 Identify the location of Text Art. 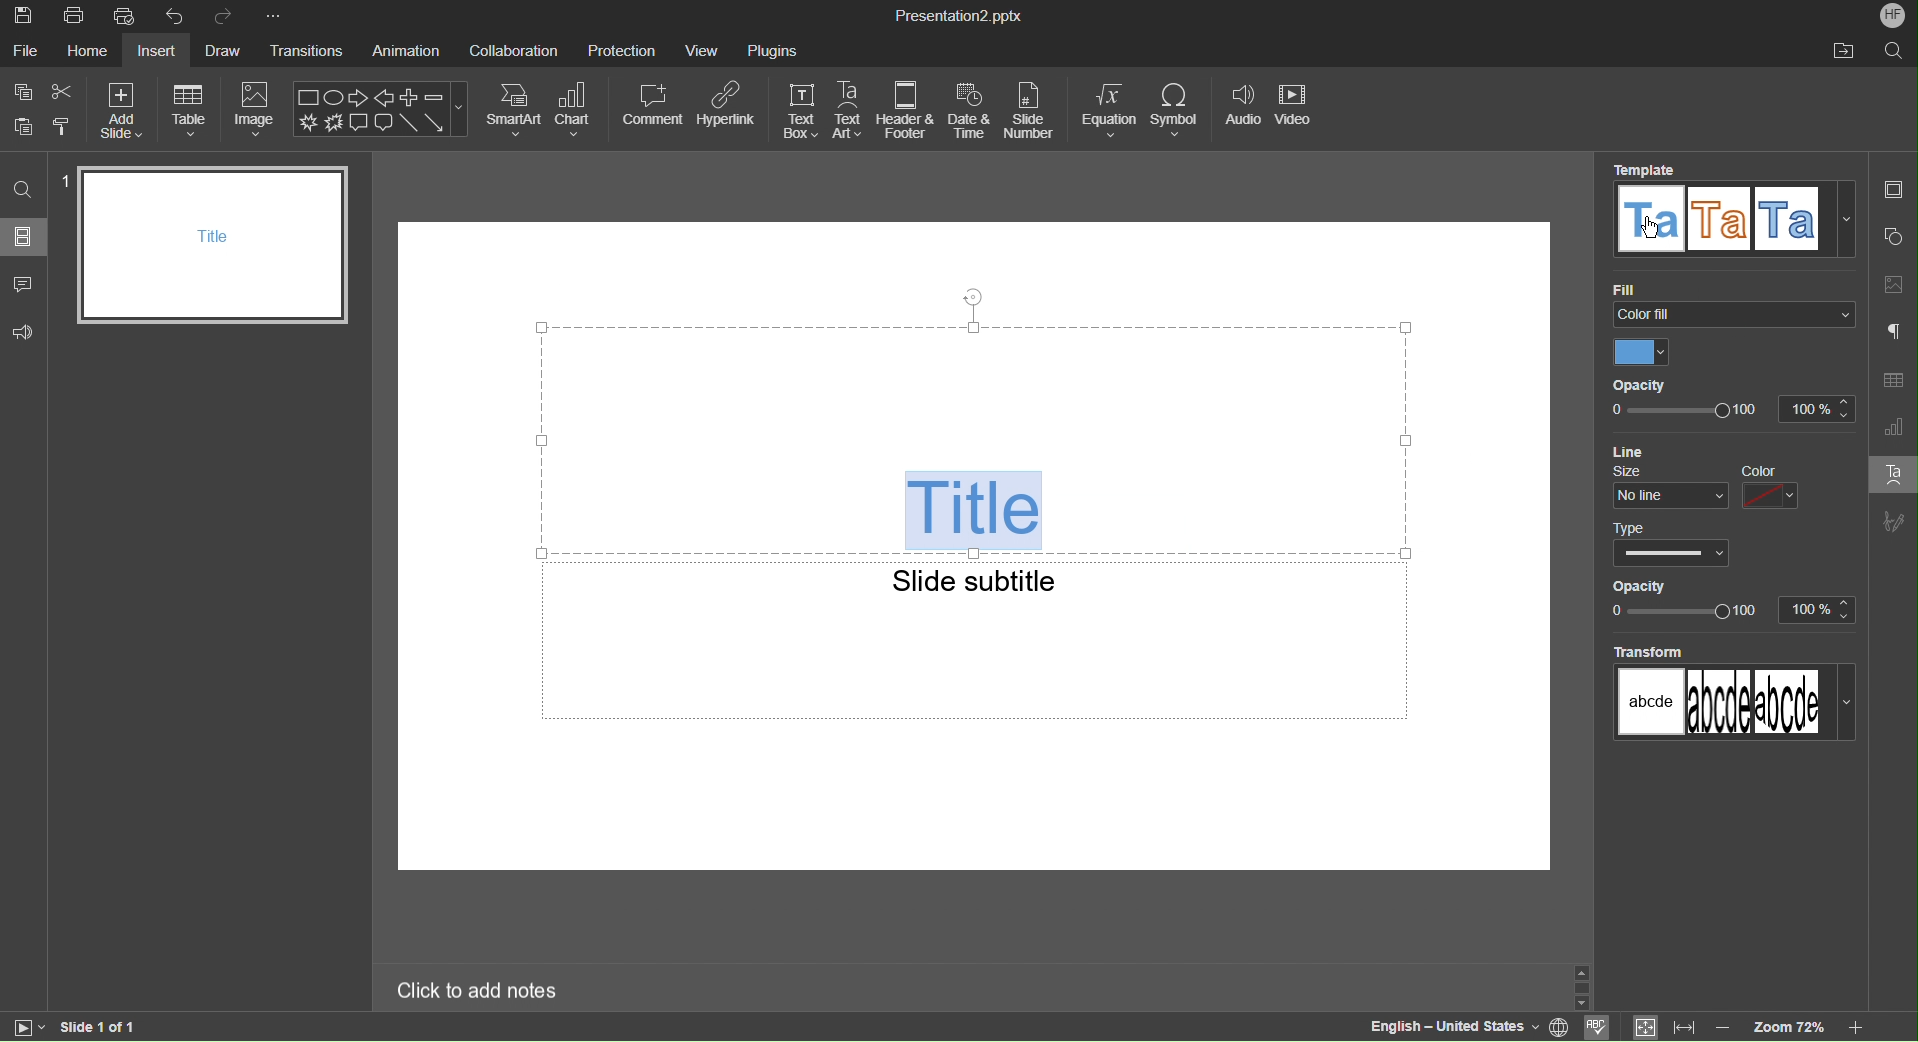
(1892, 473).